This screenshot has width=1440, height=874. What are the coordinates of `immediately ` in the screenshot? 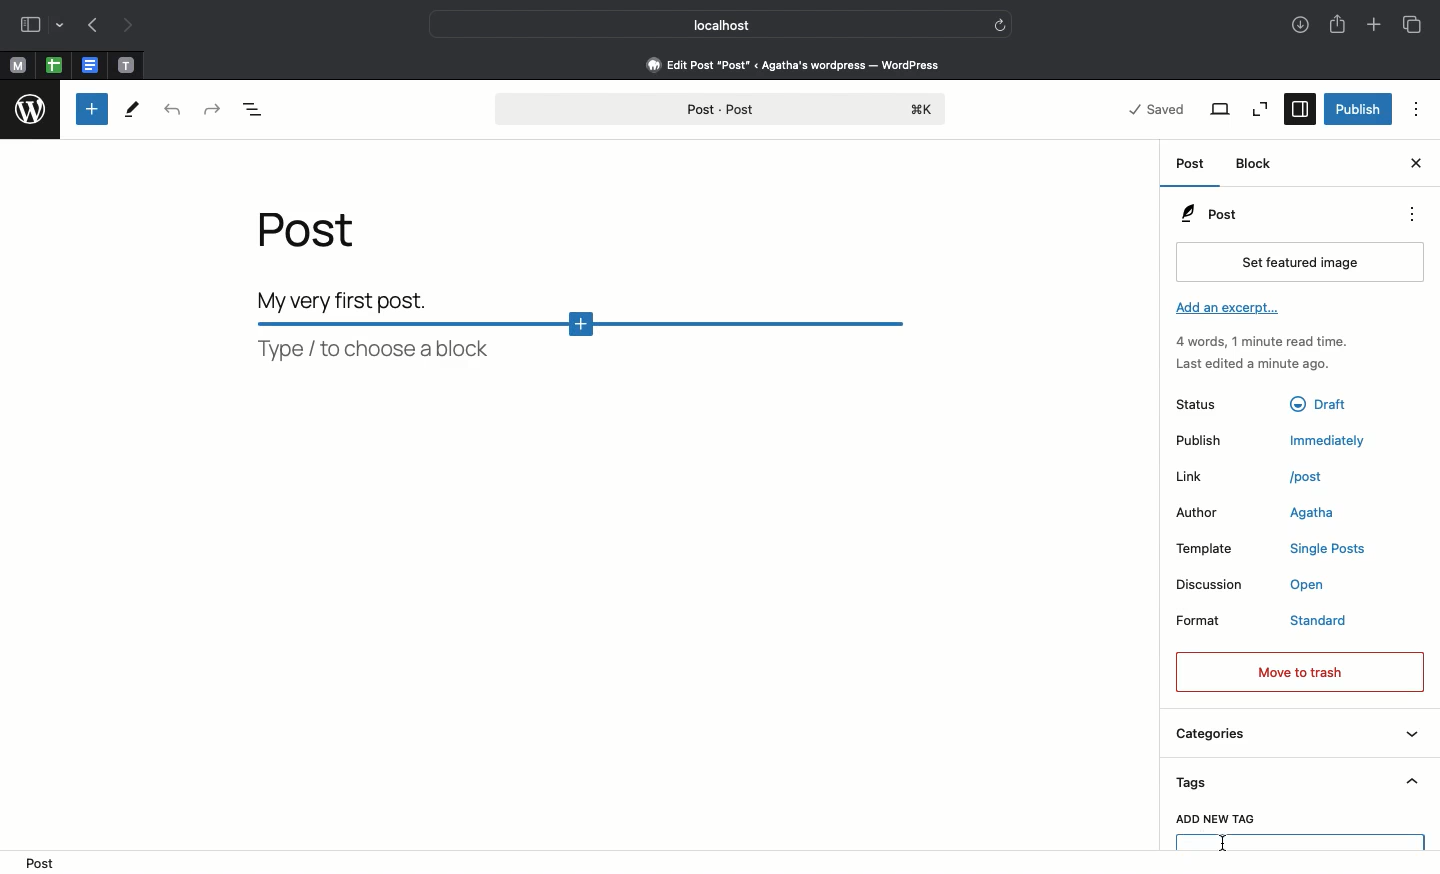 It's located at (1330, 441).